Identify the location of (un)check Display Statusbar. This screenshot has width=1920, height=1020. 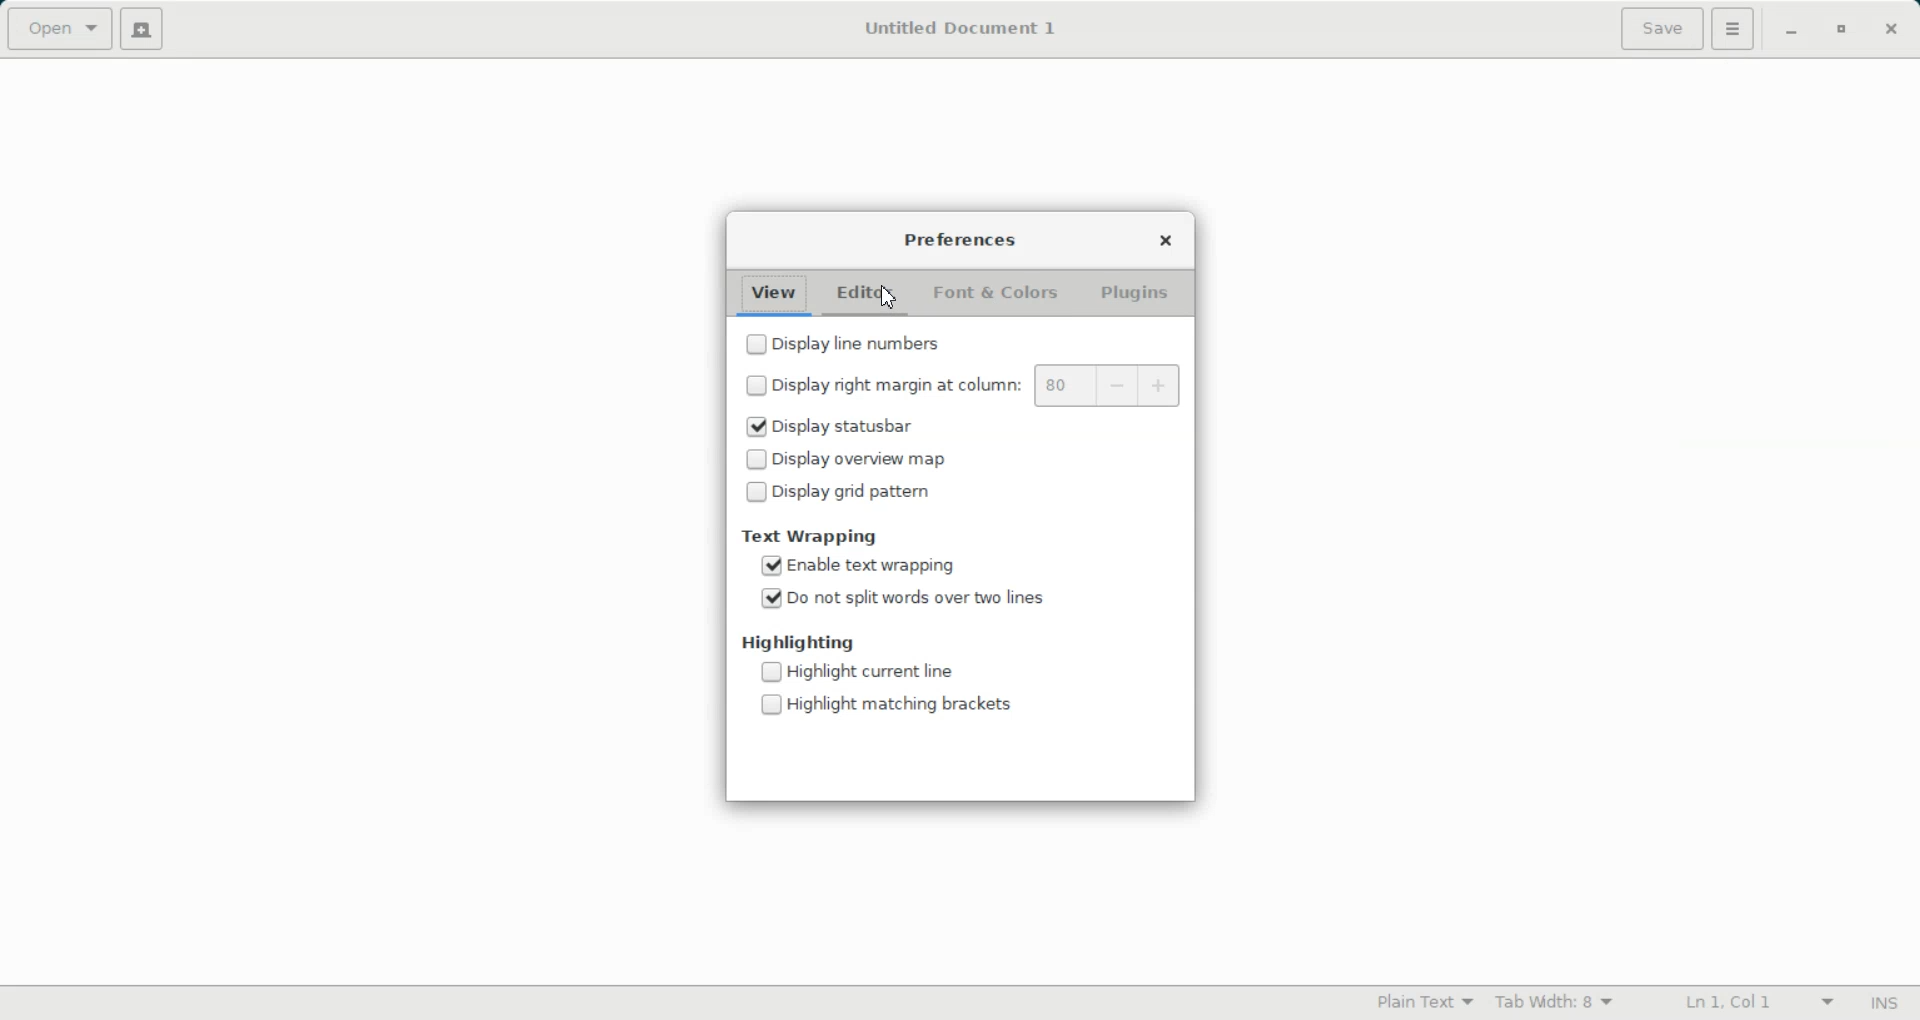
(864, 427).